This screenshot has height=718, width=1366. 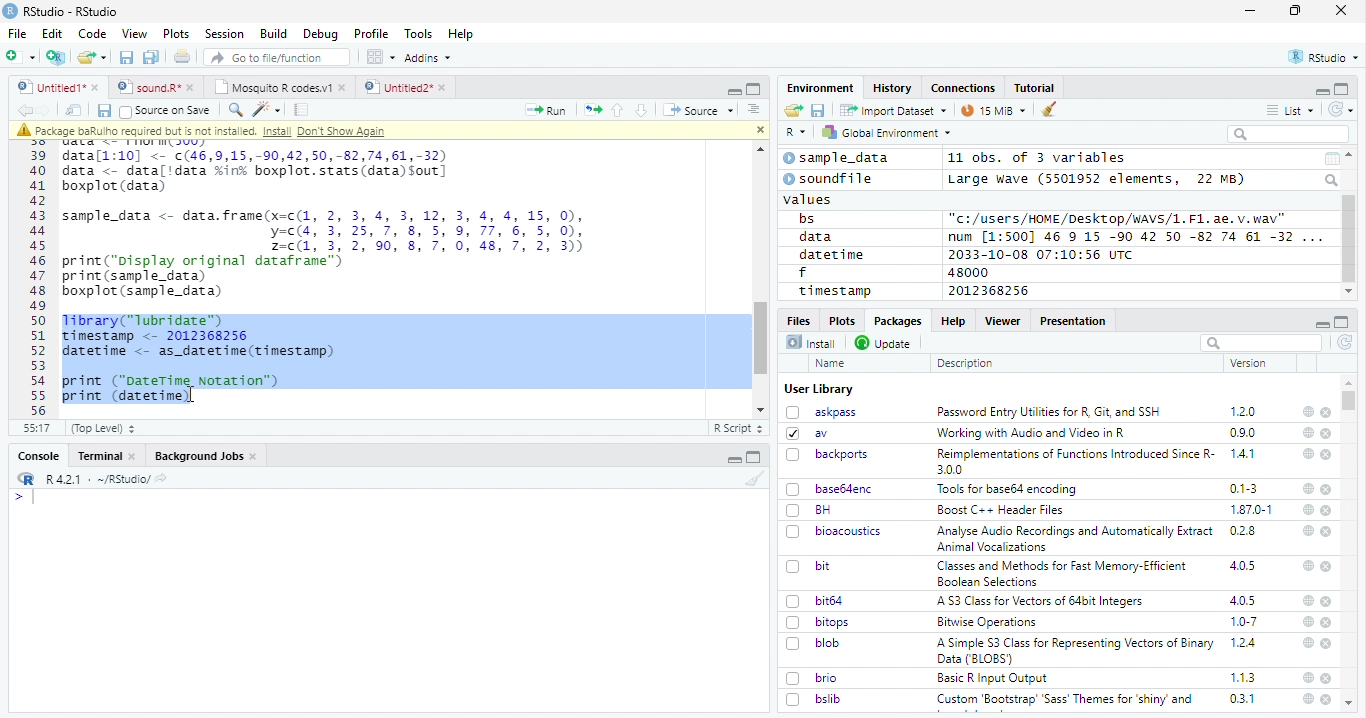 I want to click on Save the current document, so click(x=127, y=58).